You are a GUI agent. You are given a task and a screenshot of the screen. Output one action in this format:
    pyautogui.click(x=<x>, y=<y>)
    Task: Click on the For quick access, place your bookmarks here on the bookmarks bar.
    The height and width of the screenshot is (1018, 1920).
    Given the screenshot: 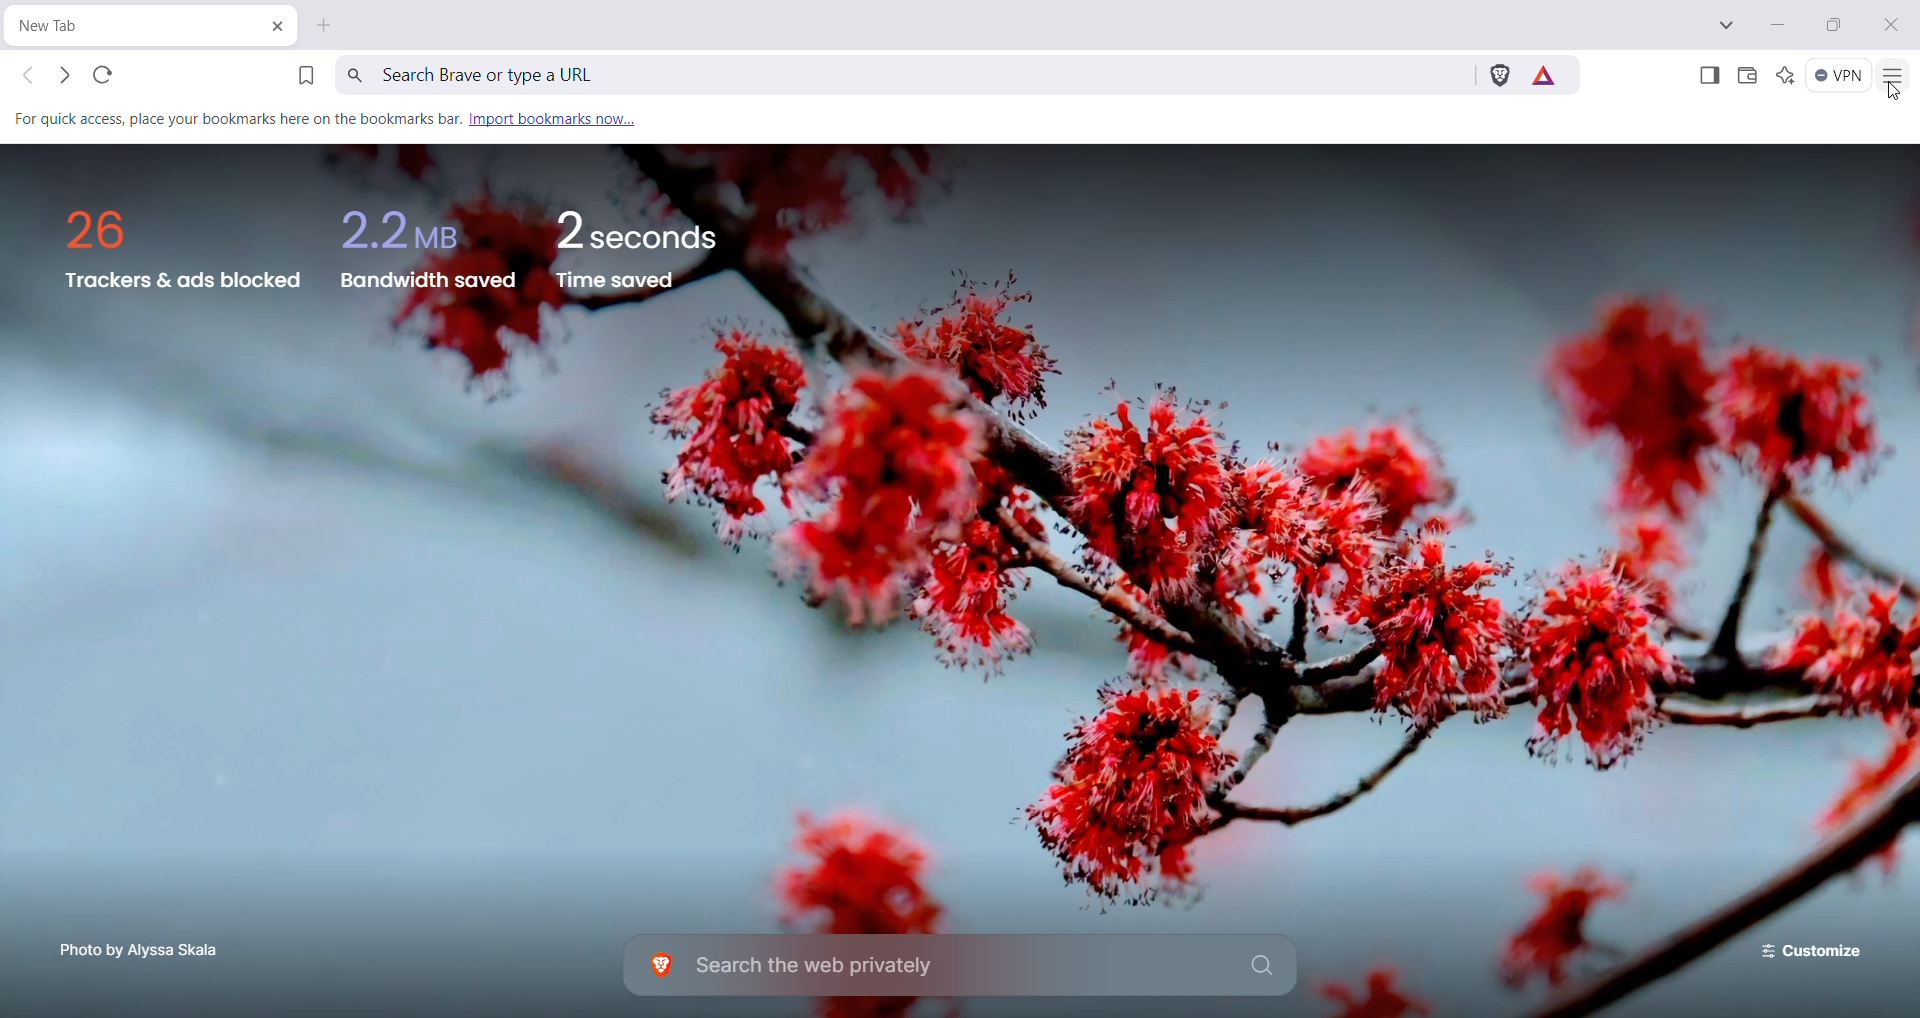 What is the action you would take?
    pyautogui.click(x=234, y=120)
    